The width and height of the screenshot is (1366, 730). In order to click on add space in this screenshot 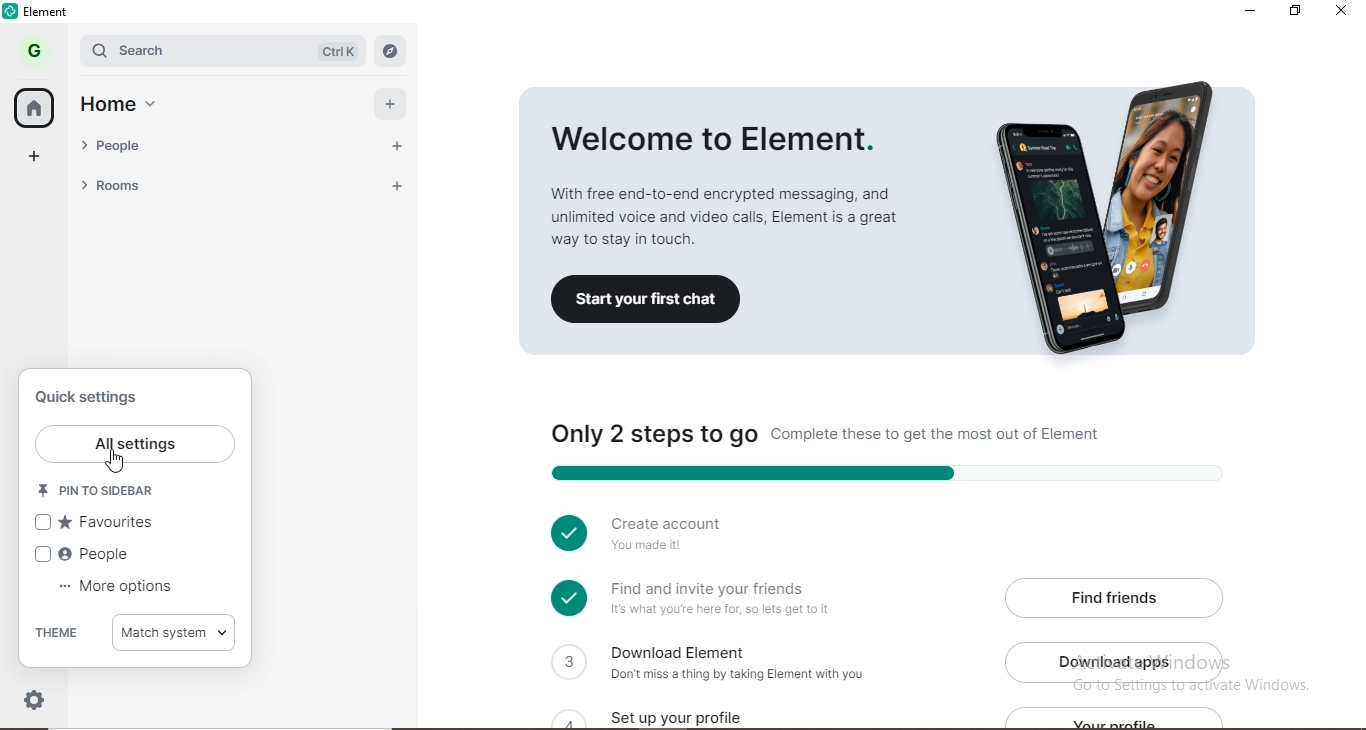, I will do `click(35, 161)`.